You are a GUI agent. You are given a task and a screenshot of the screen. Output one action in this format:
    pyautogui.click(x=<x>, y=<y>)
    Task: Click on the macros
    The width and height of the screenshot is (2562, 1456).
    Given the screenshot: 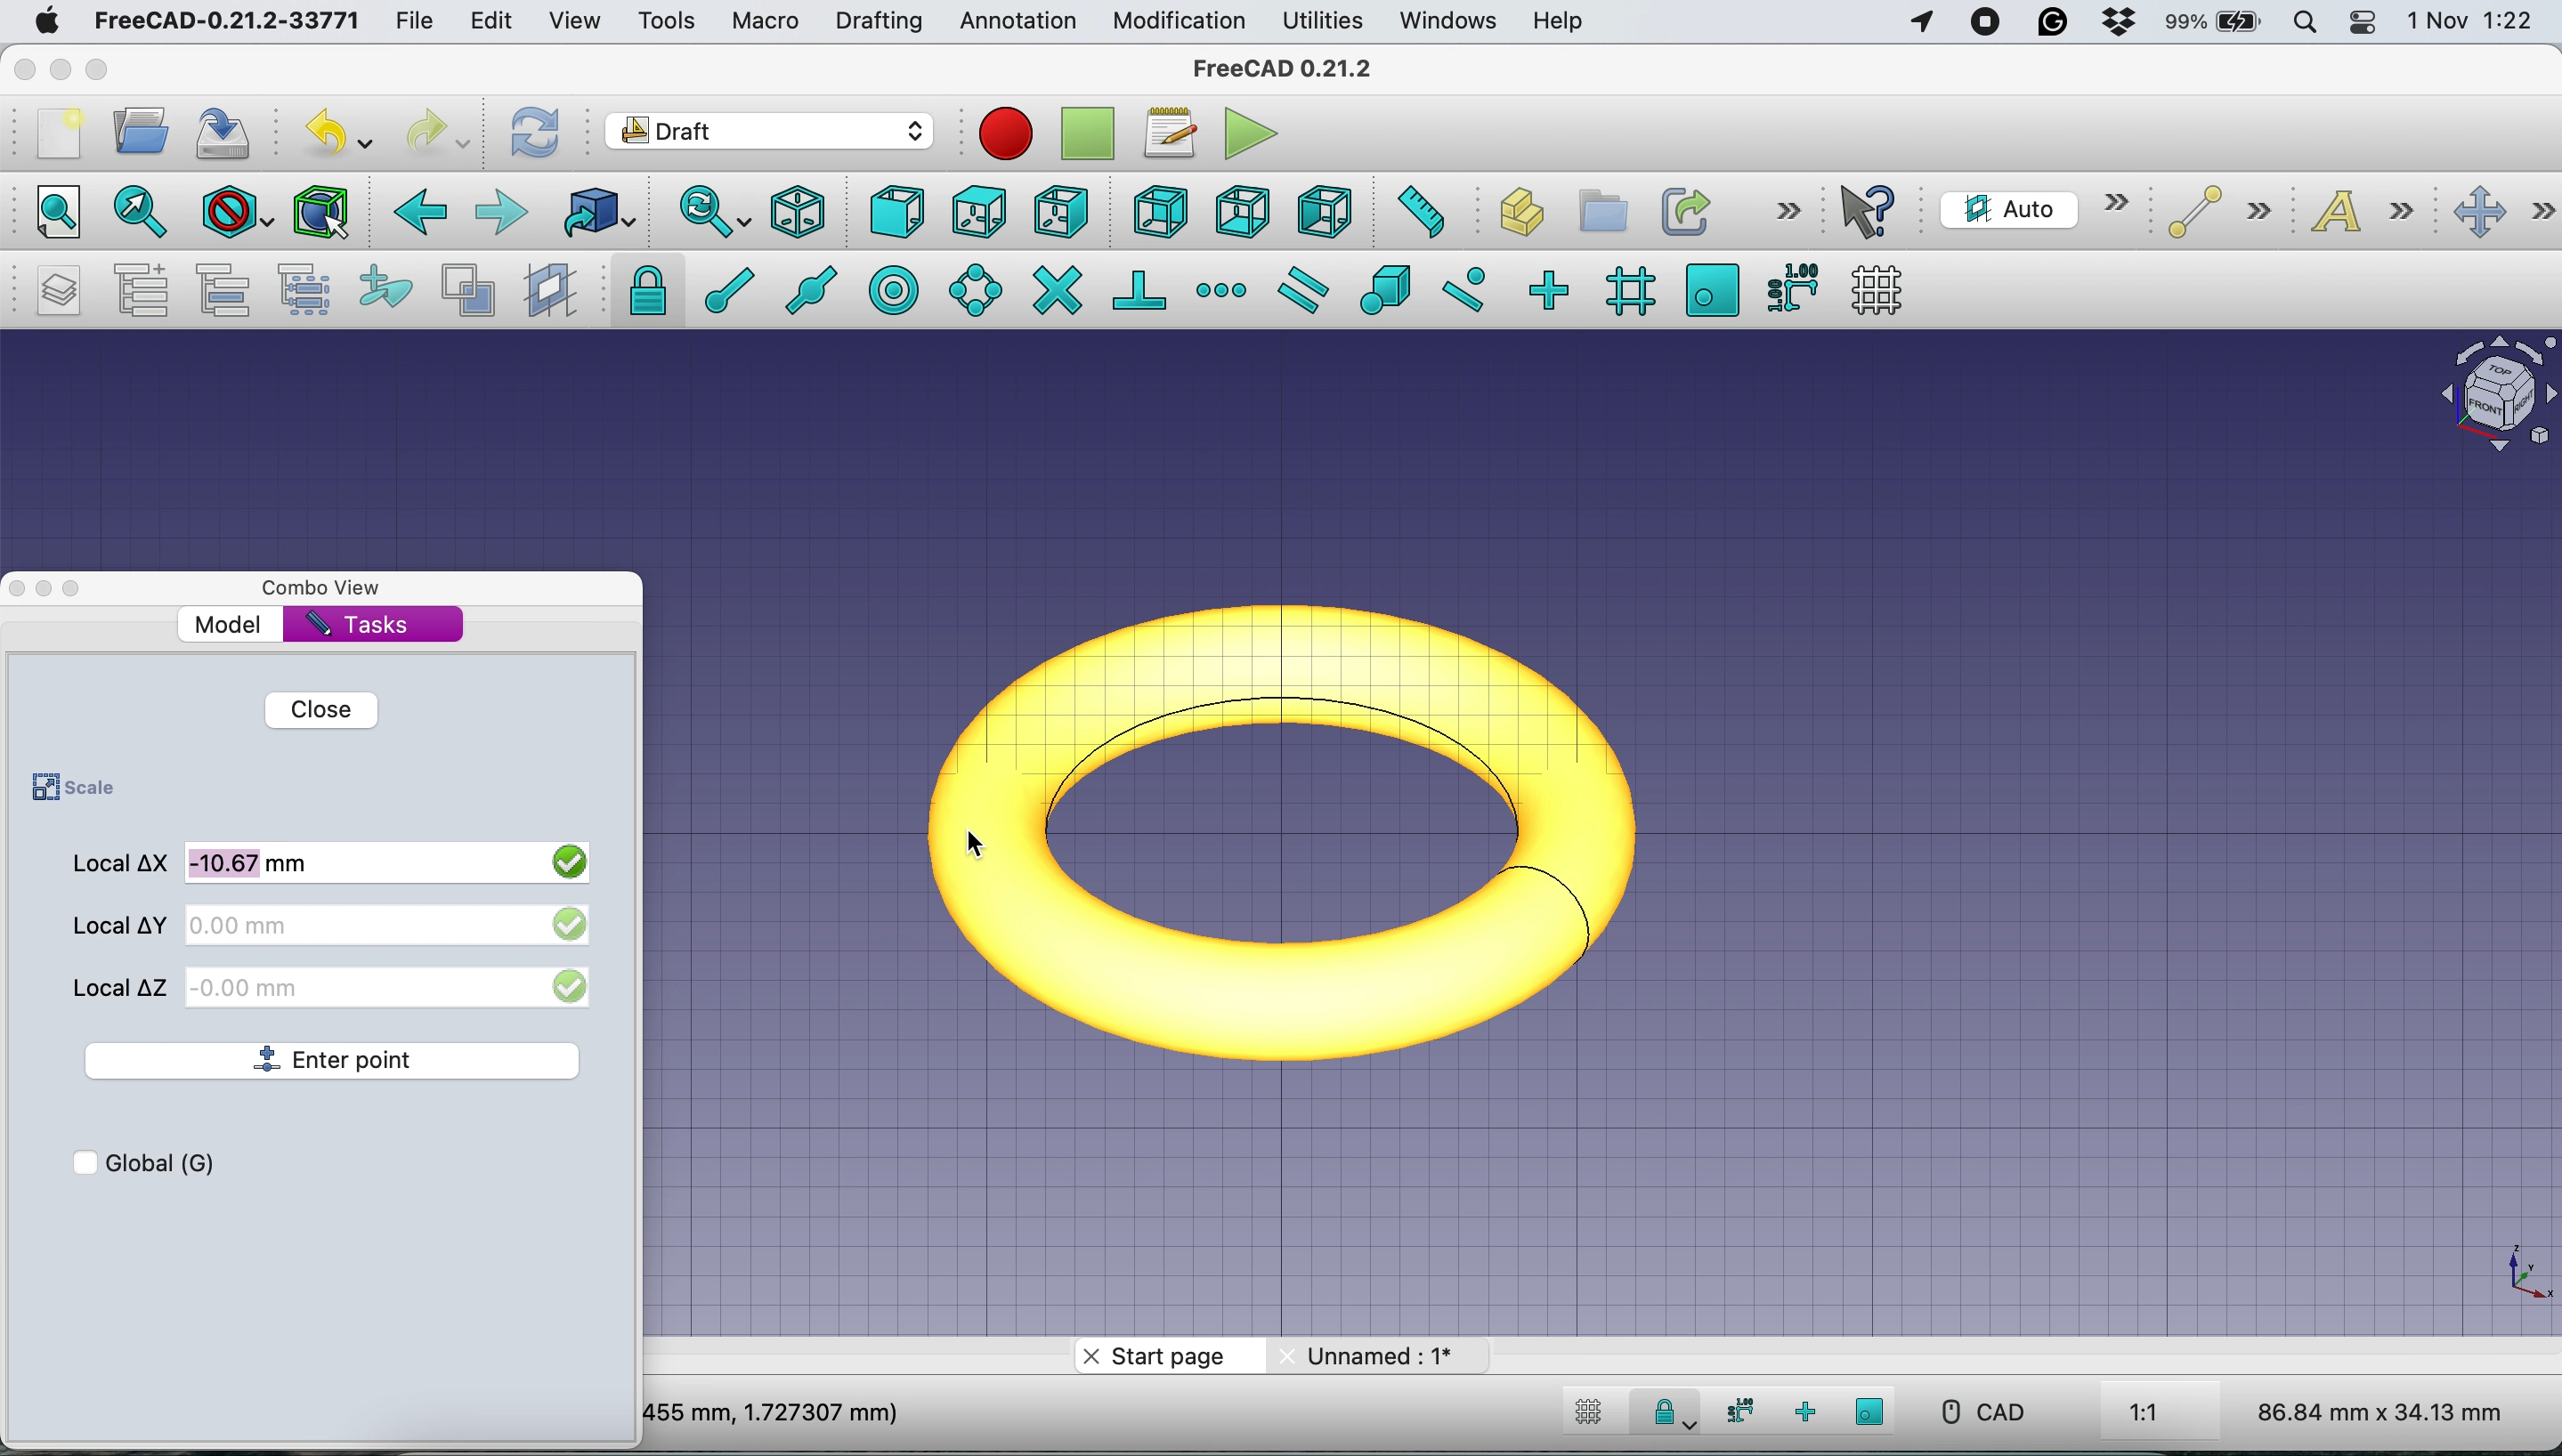 What is the action you would take?
    pyautogui.click(x=1169, y=139)
    